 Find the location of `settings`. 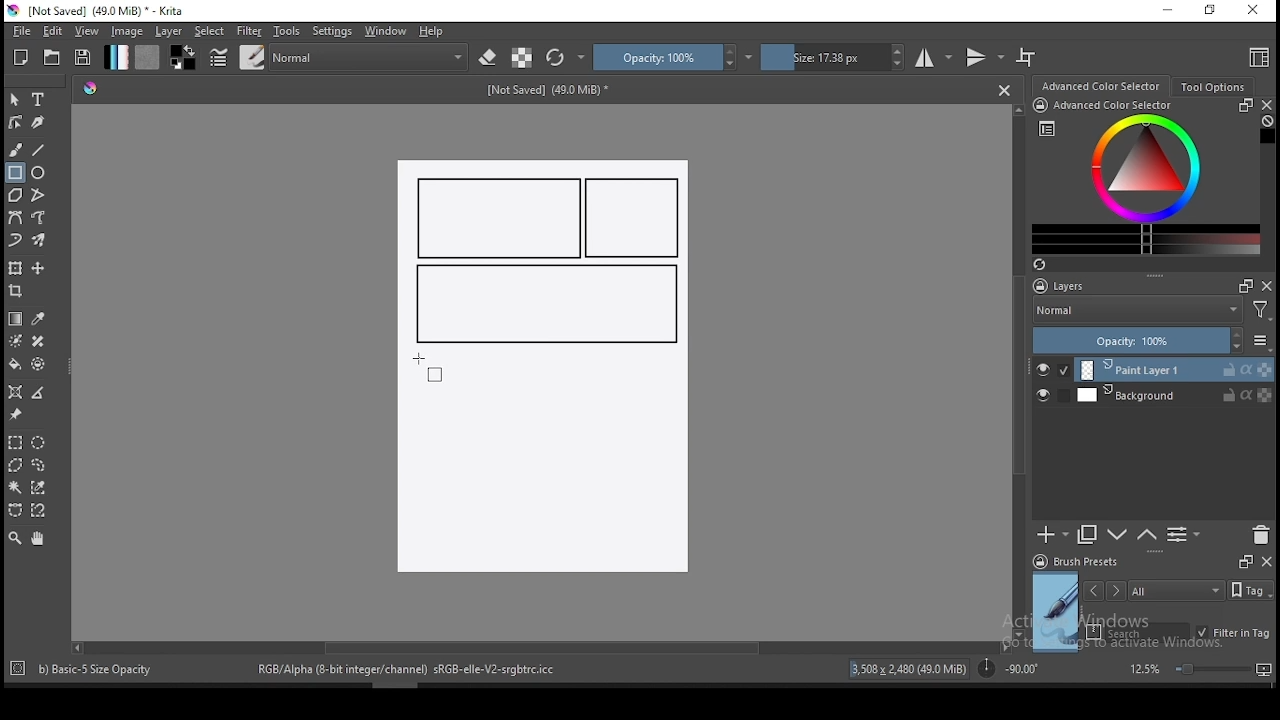

settings is located at coordinates (332, 31).